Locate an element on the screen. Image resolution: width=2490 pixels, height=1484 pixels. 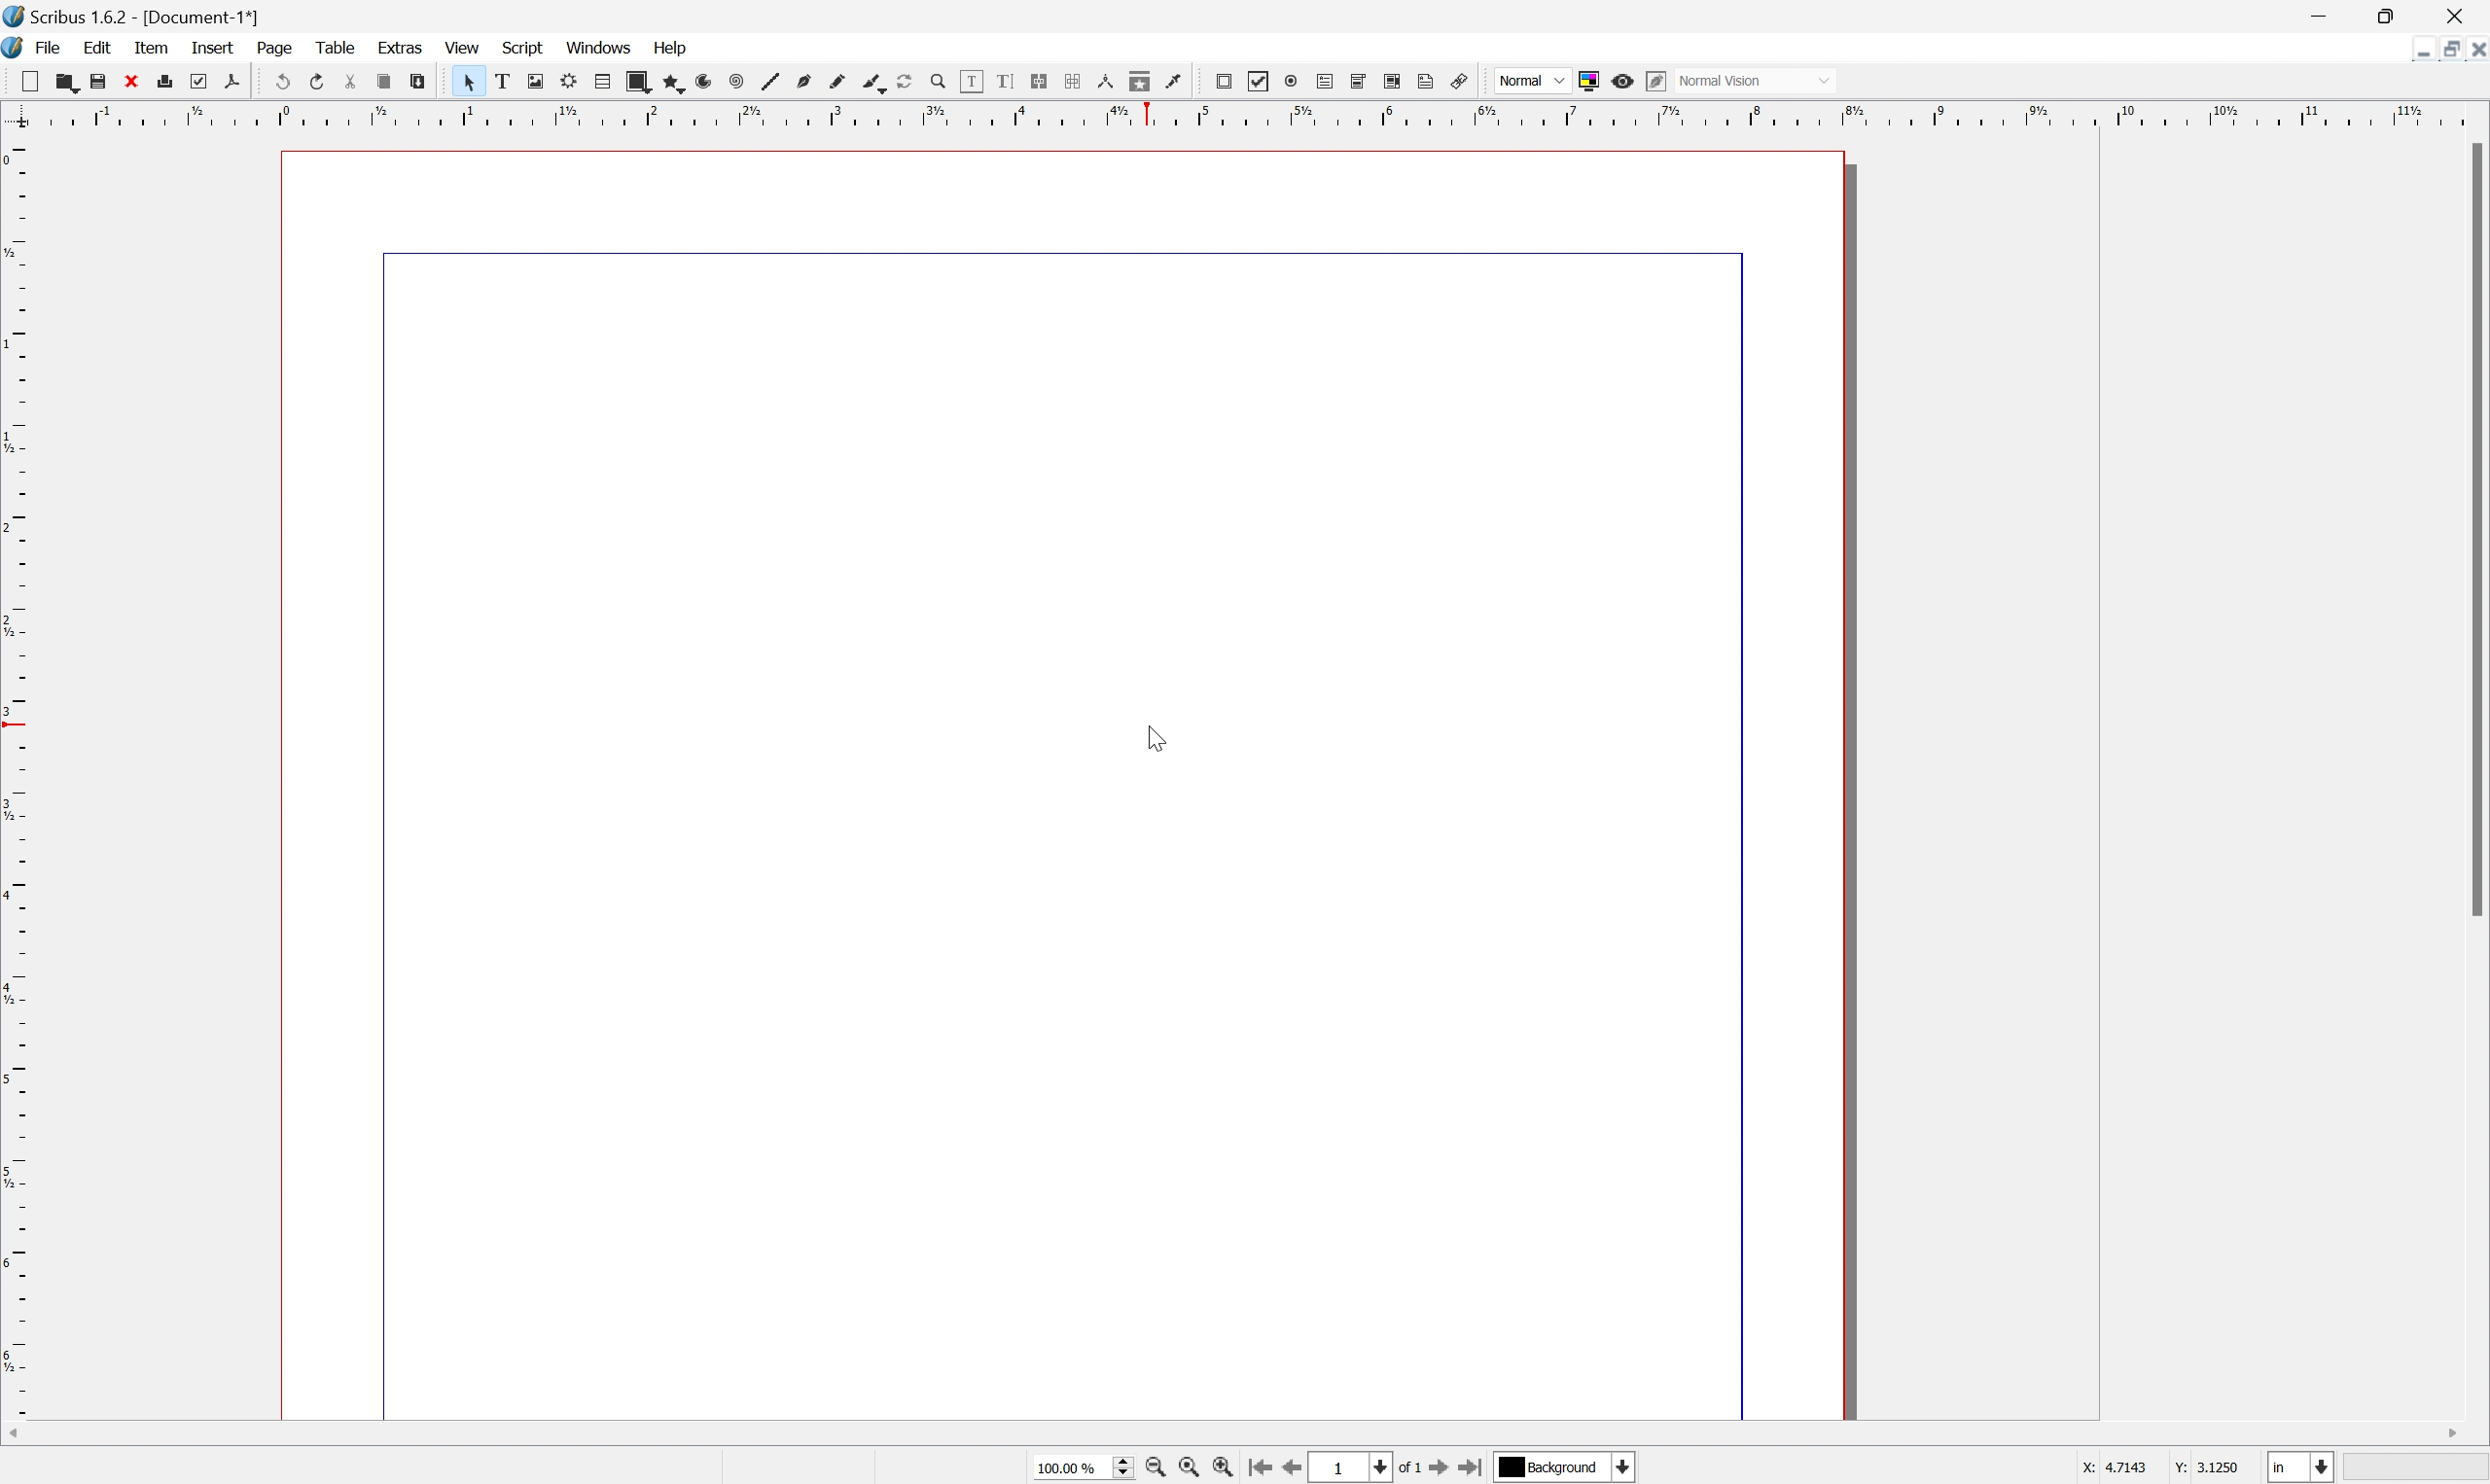
edit is located at coordinates (100, 47).